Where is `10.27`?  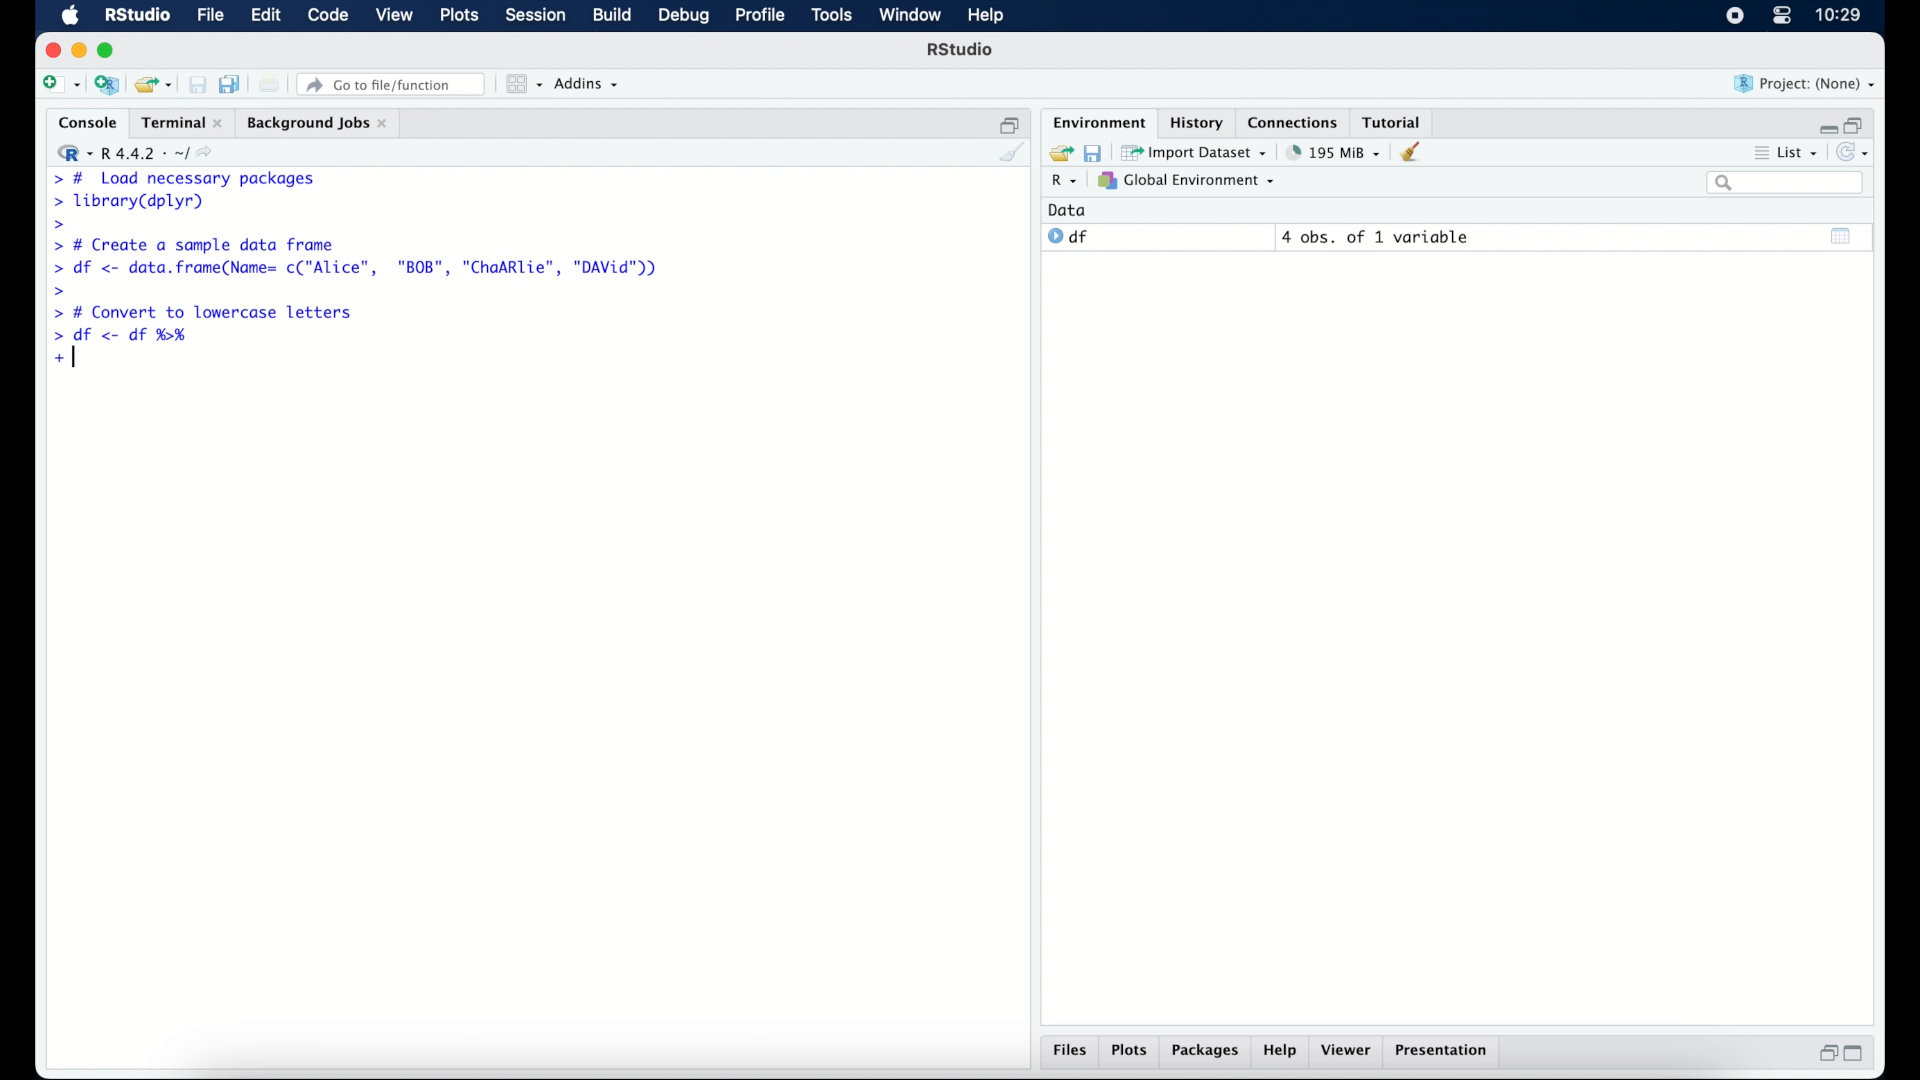
10.27 is located at coordinates (1838, 15).